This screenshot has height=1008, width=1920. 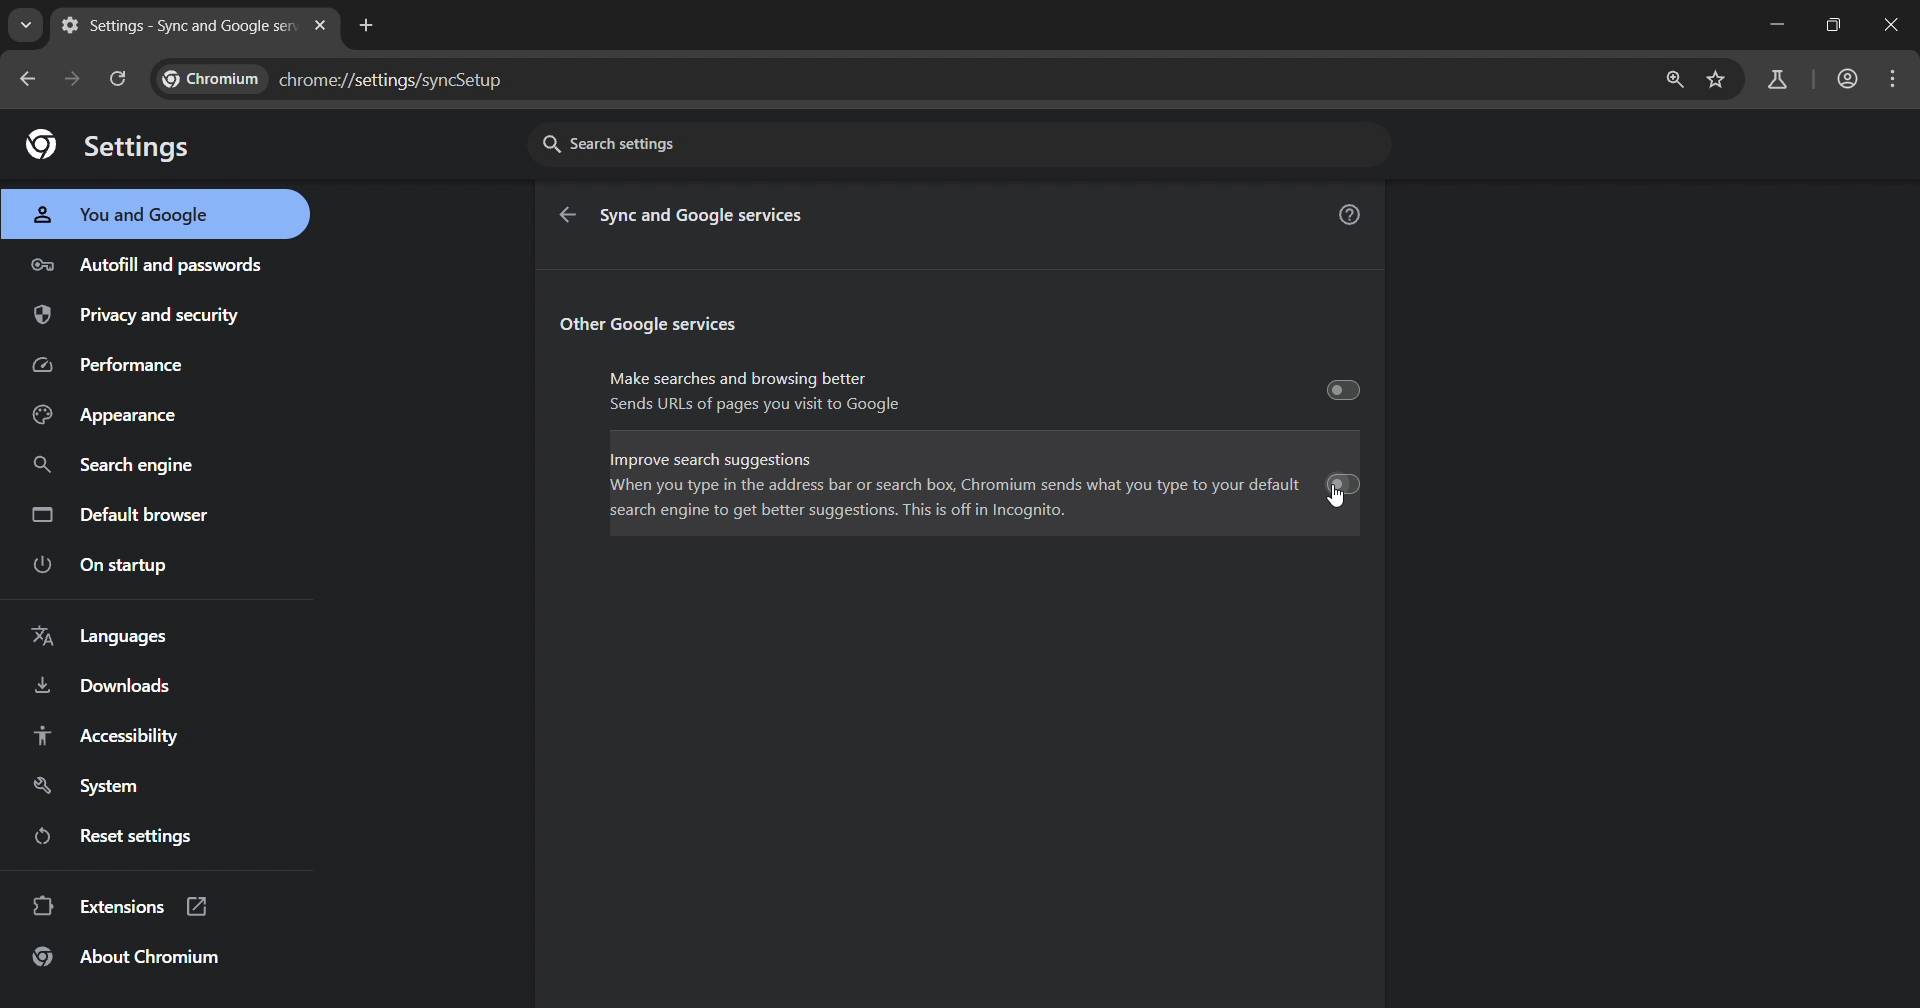 I want to click on Sync and Google services, so click(x=707, y=217).